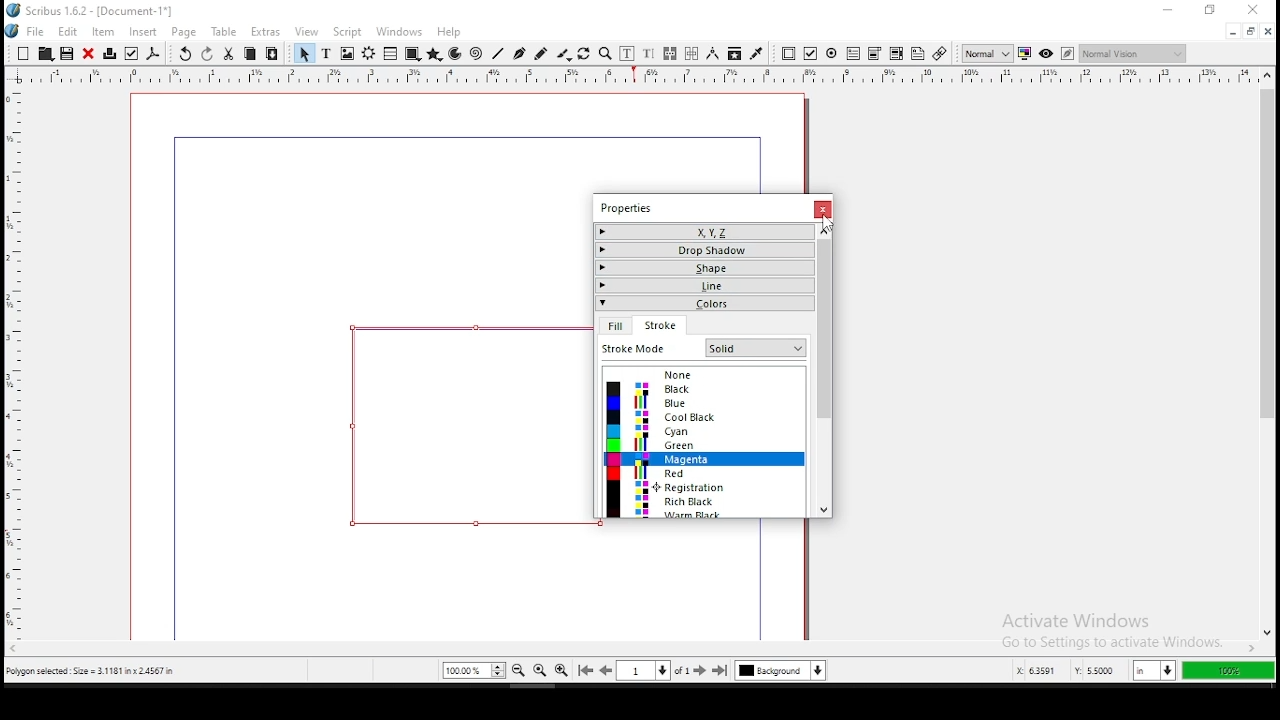  Describe the element at coordinates (705, 431) in the screenshot. I see `cyan` at that location.